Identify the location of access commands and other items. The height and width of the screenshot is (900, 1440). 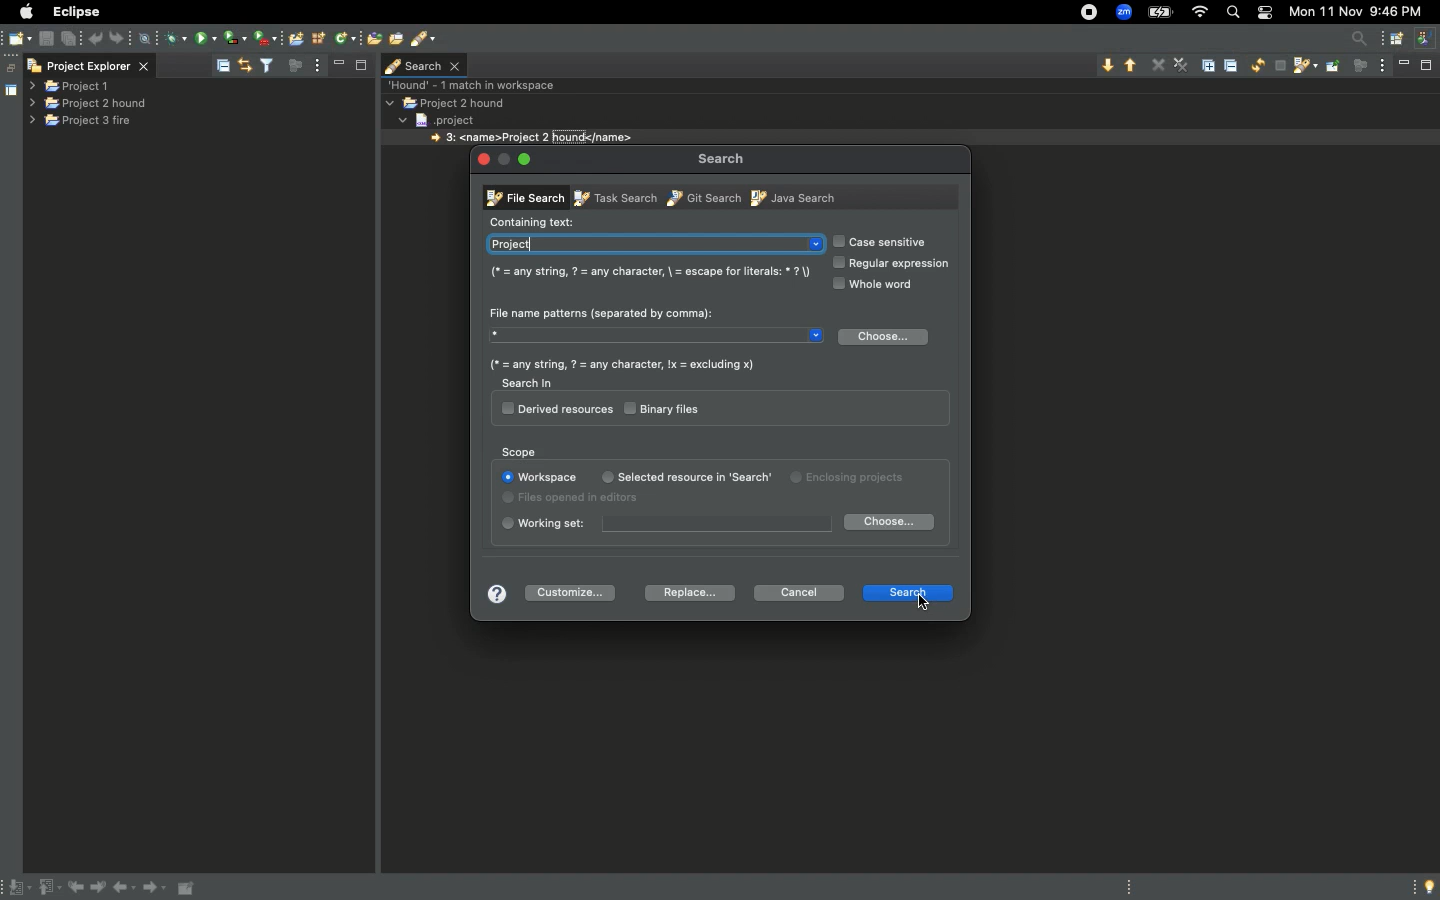
(1362, 38).